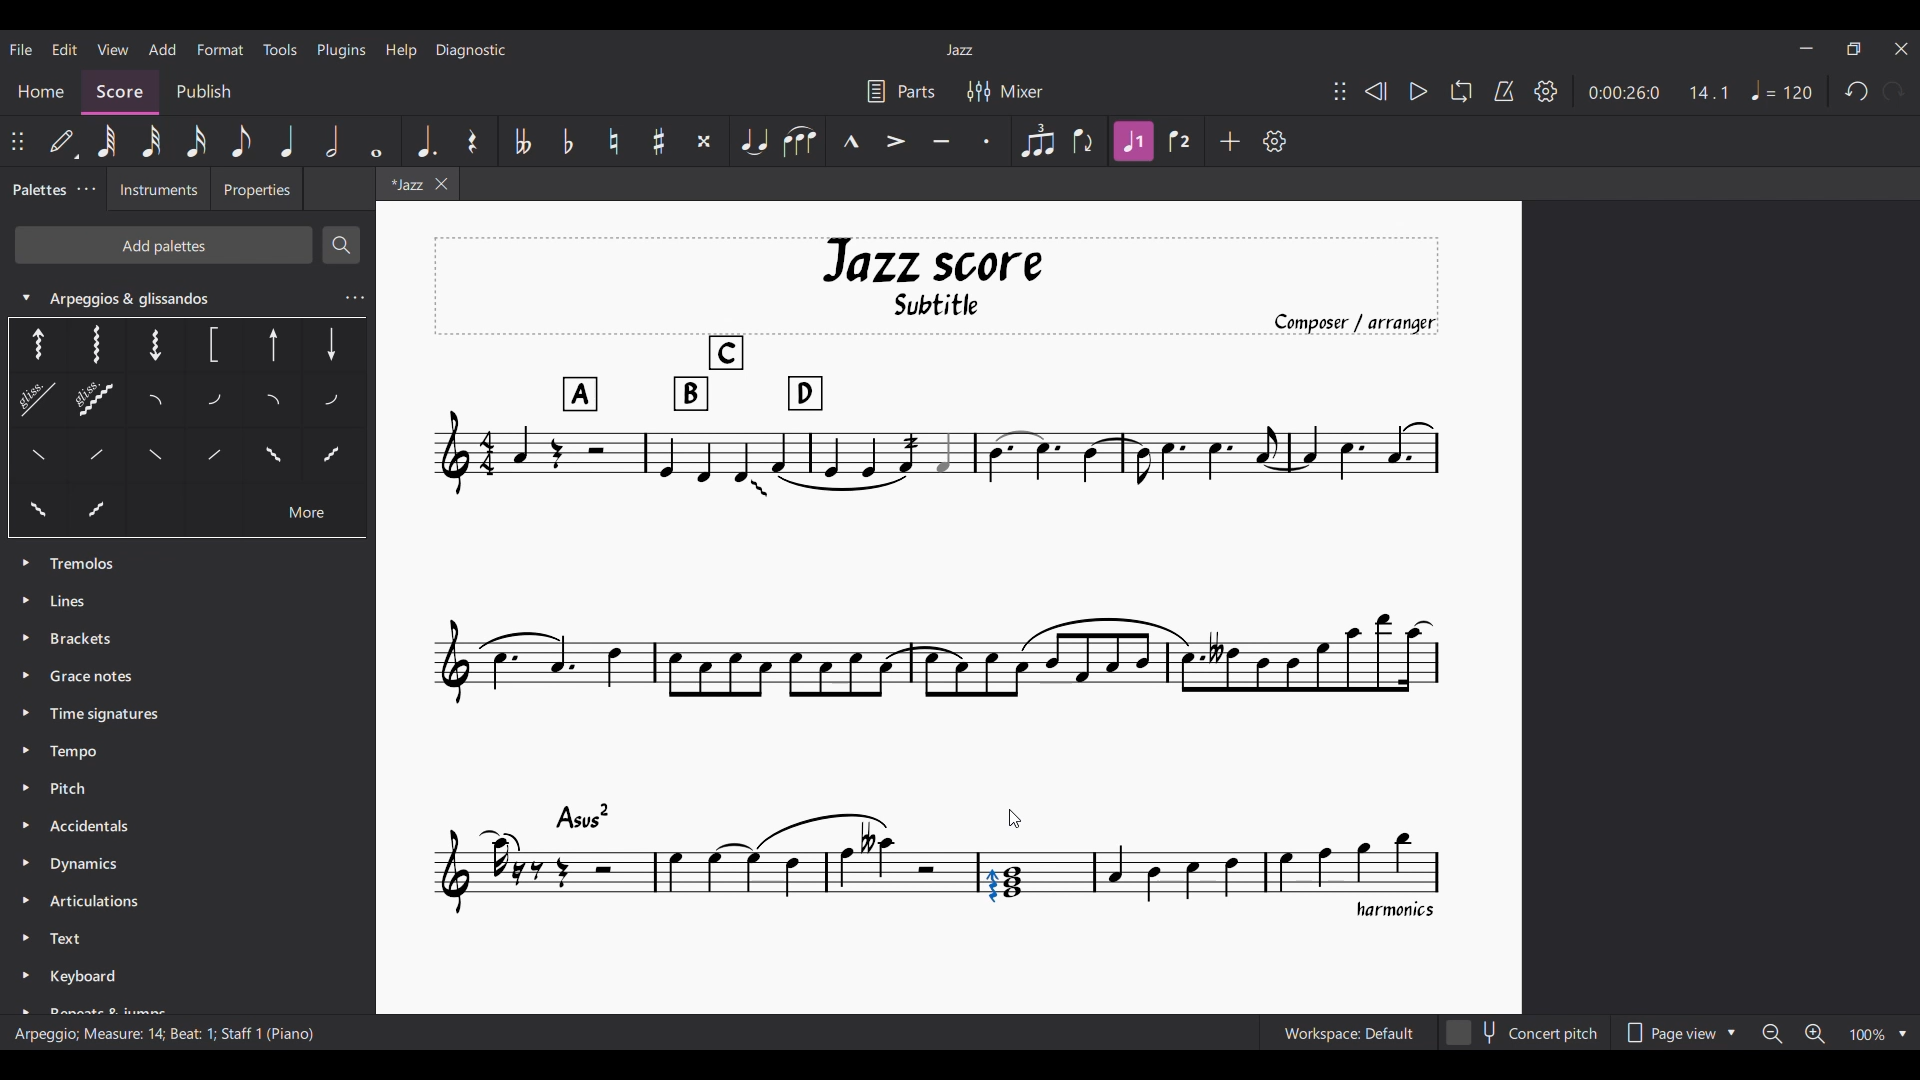 The height and width of the screenshot is (1080, 1920). What do you see at coordinates (1005, 815) in the screenshot?
I see `Preview of selection` at bounding box center [1005, 815].